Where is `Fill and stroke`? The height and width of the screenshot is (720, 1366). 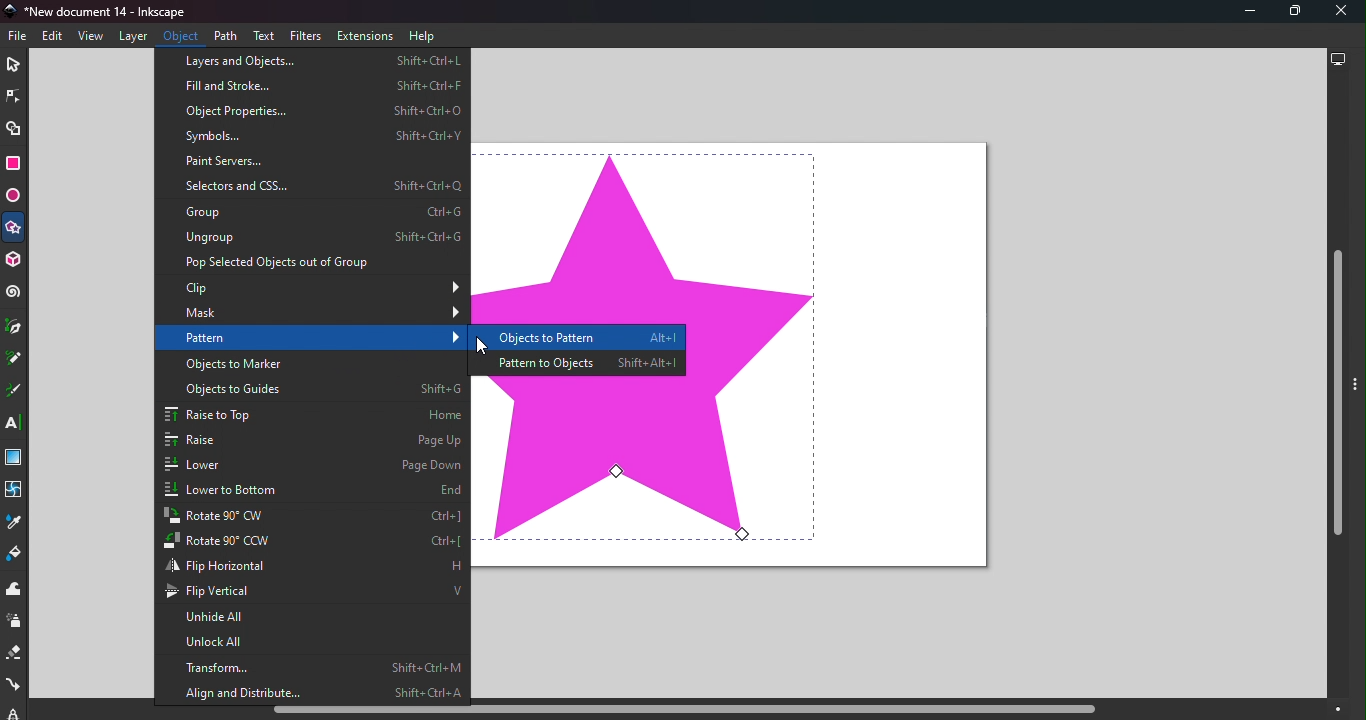 Fill and stroke is located at coordinates (324, 84).